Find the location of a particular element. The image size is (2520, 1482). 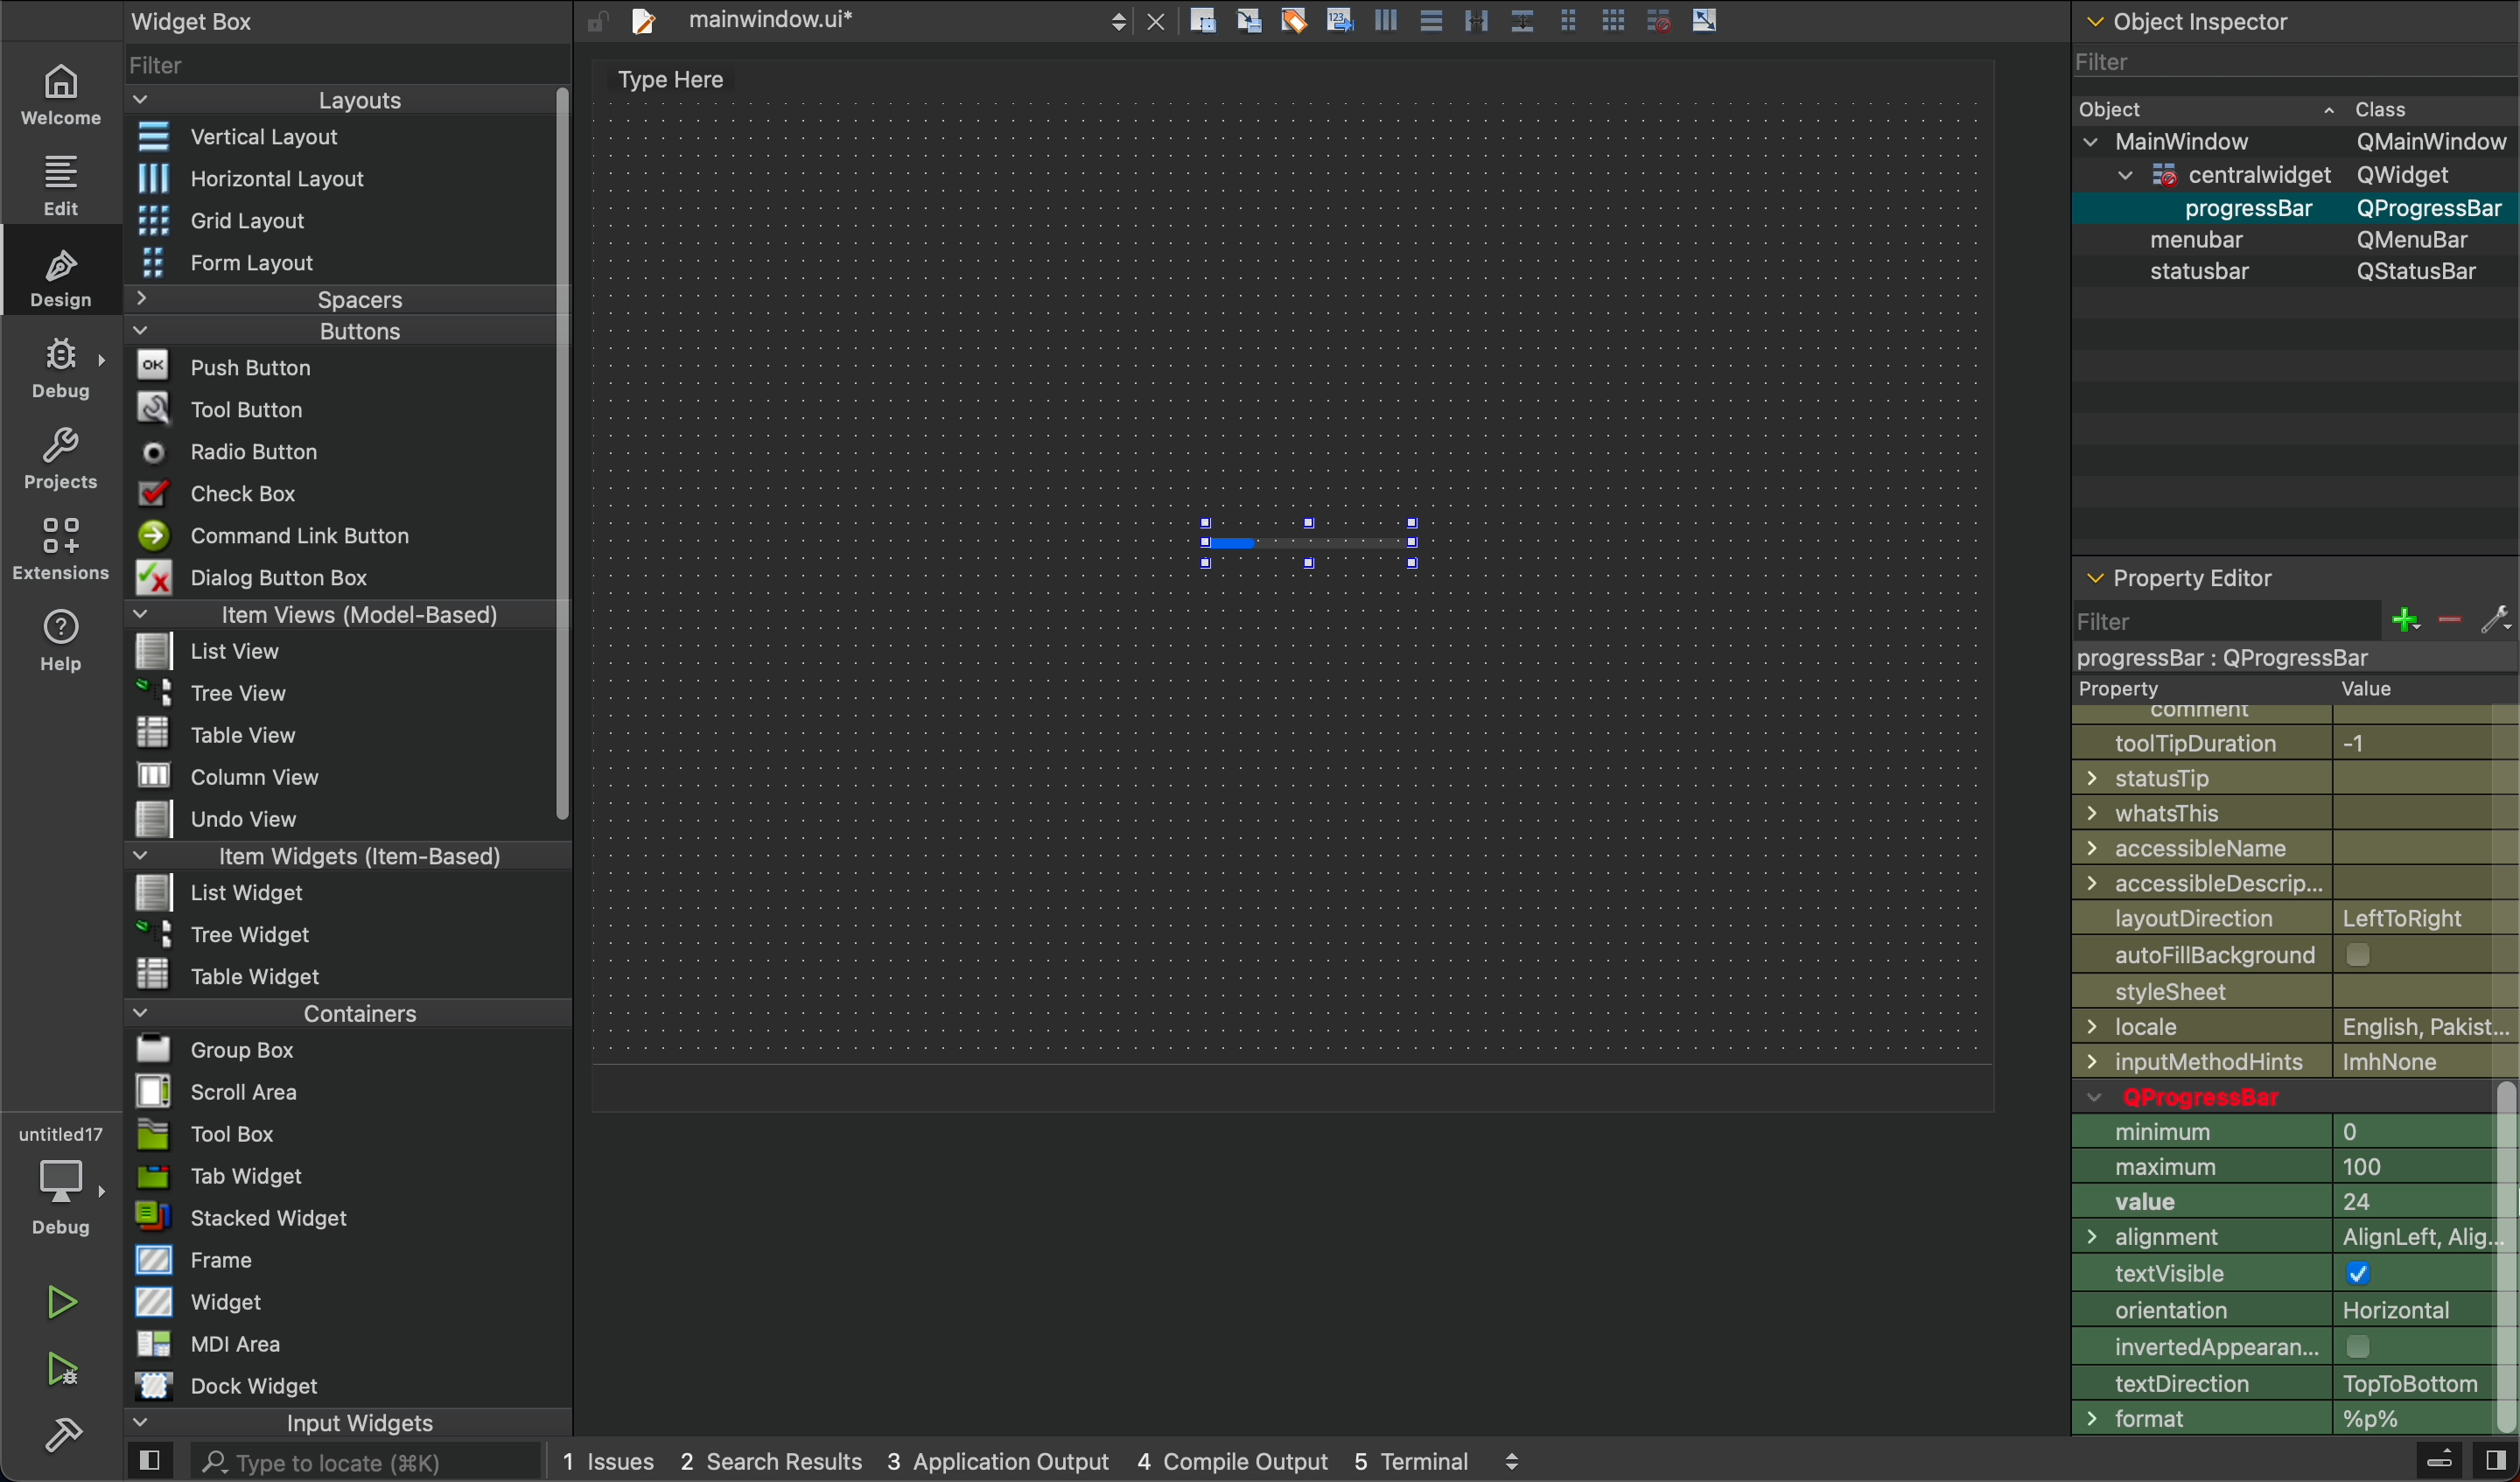

Items View is located at coordinates (331, 613).